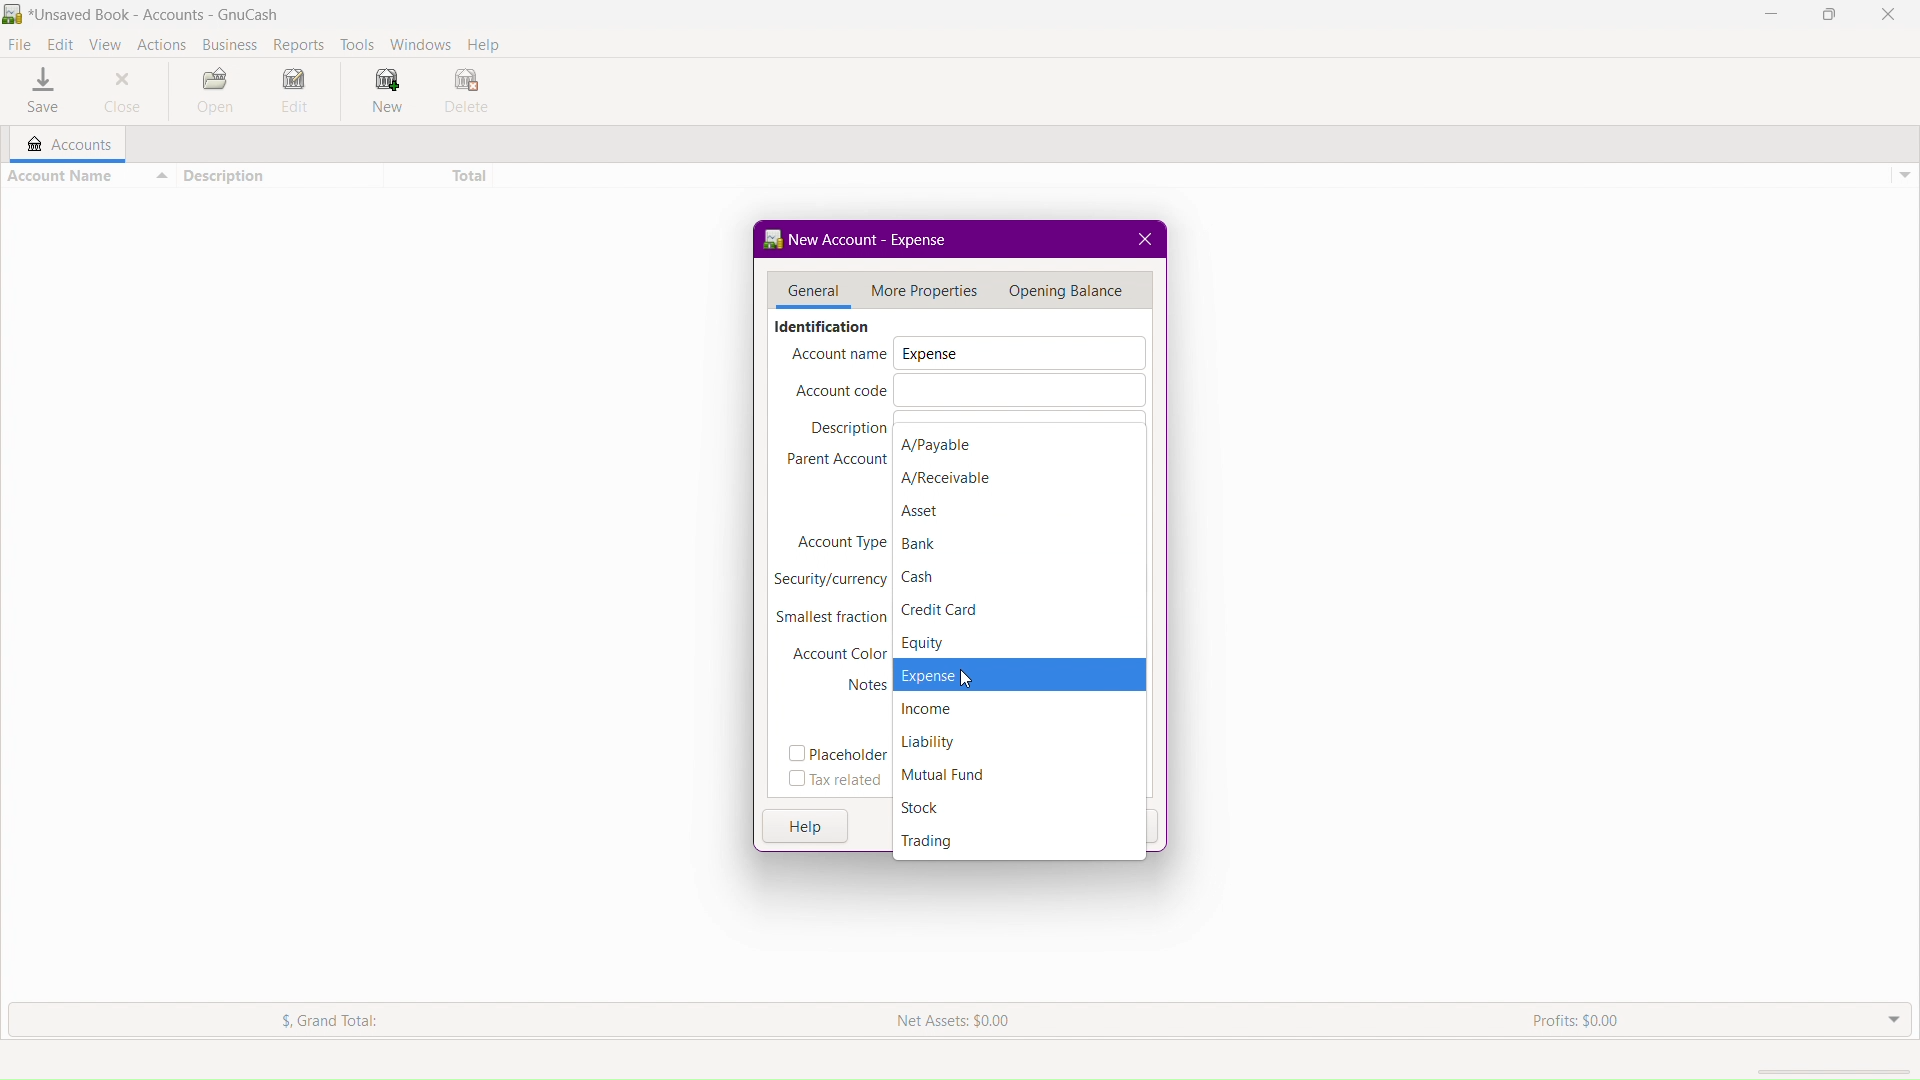  I want to click on Expense, so click(992, 675).